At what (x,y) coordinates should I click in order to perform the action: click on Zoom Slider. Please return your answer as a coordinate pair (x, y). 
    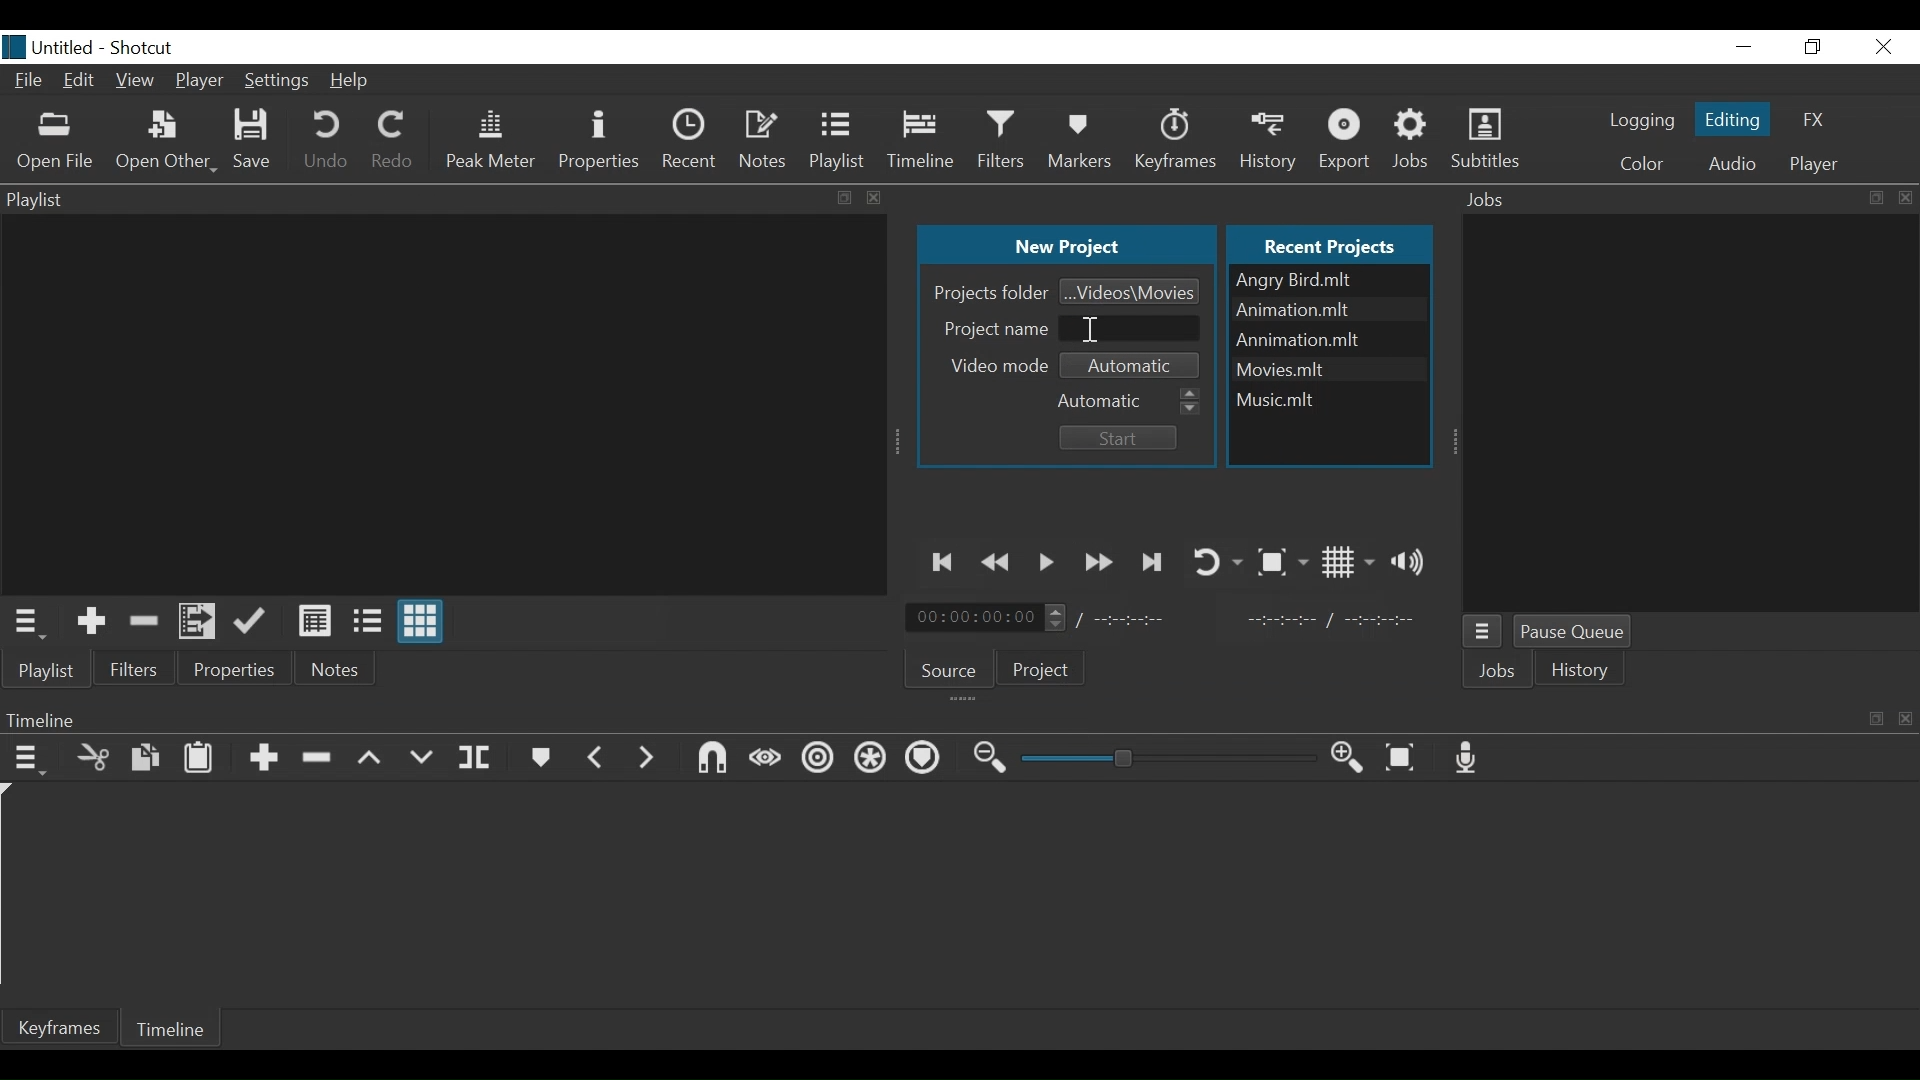
    Looking at the image, I should click on (1168, 759).